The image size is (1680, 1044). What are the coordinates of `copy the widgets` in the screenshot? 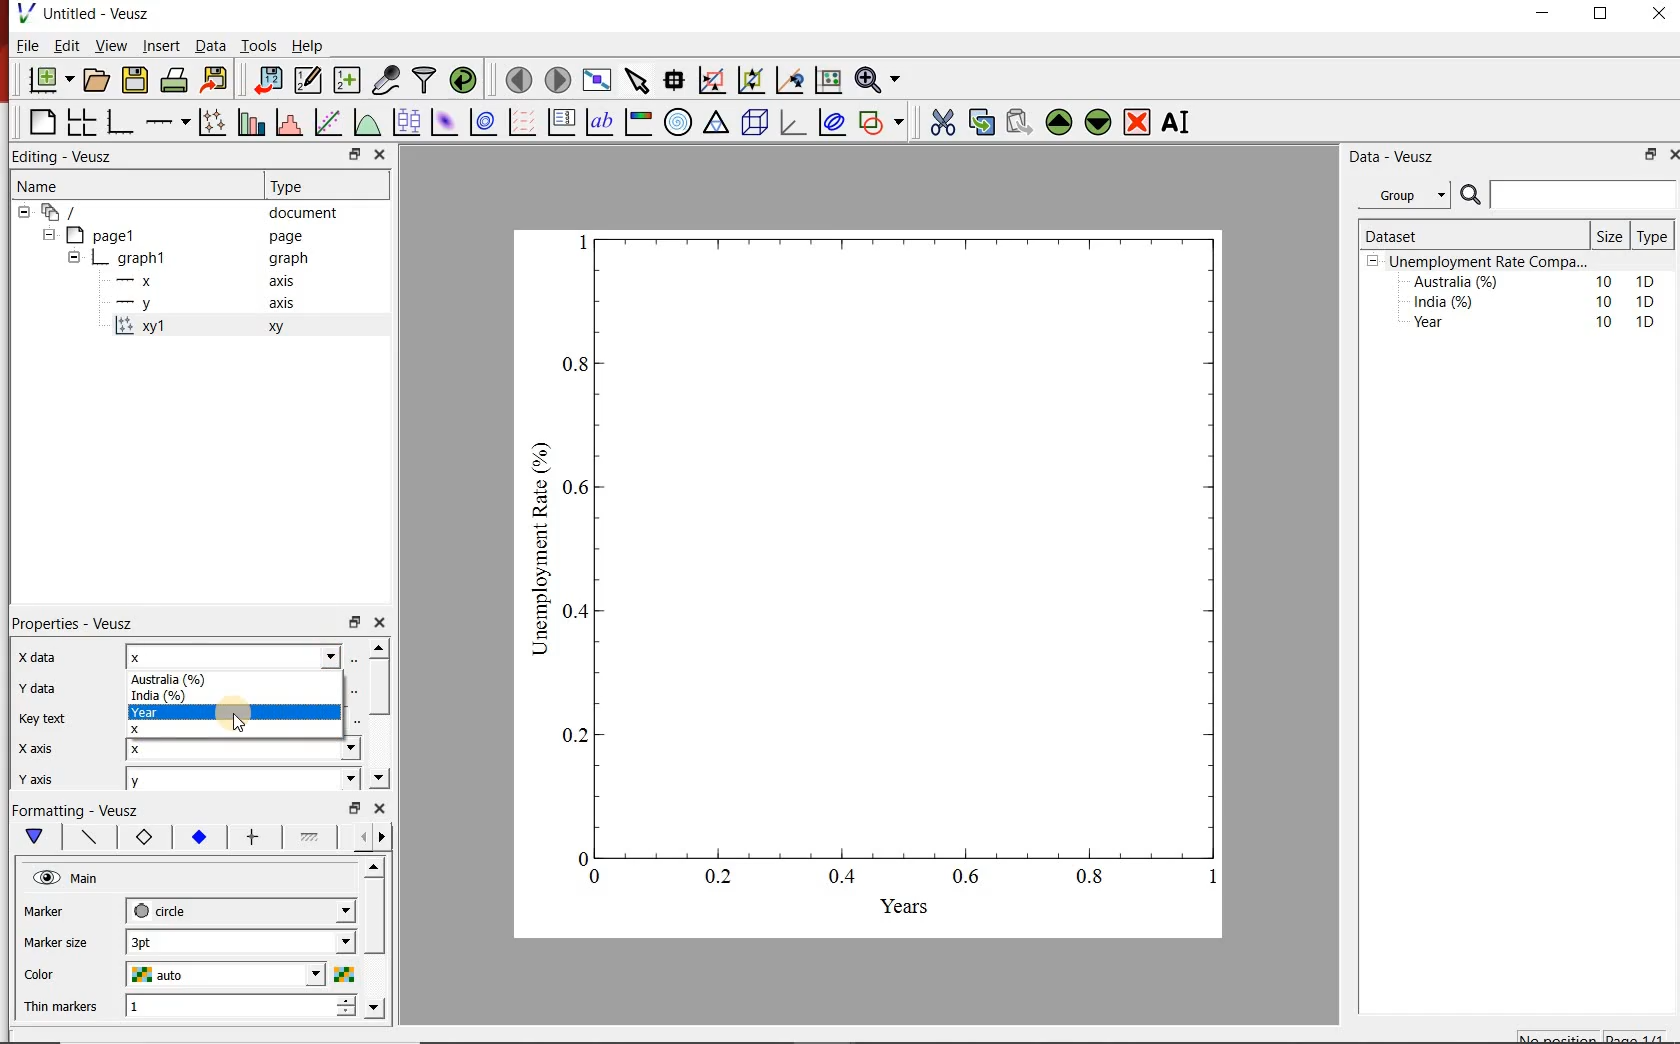 It's located at (980, 122).